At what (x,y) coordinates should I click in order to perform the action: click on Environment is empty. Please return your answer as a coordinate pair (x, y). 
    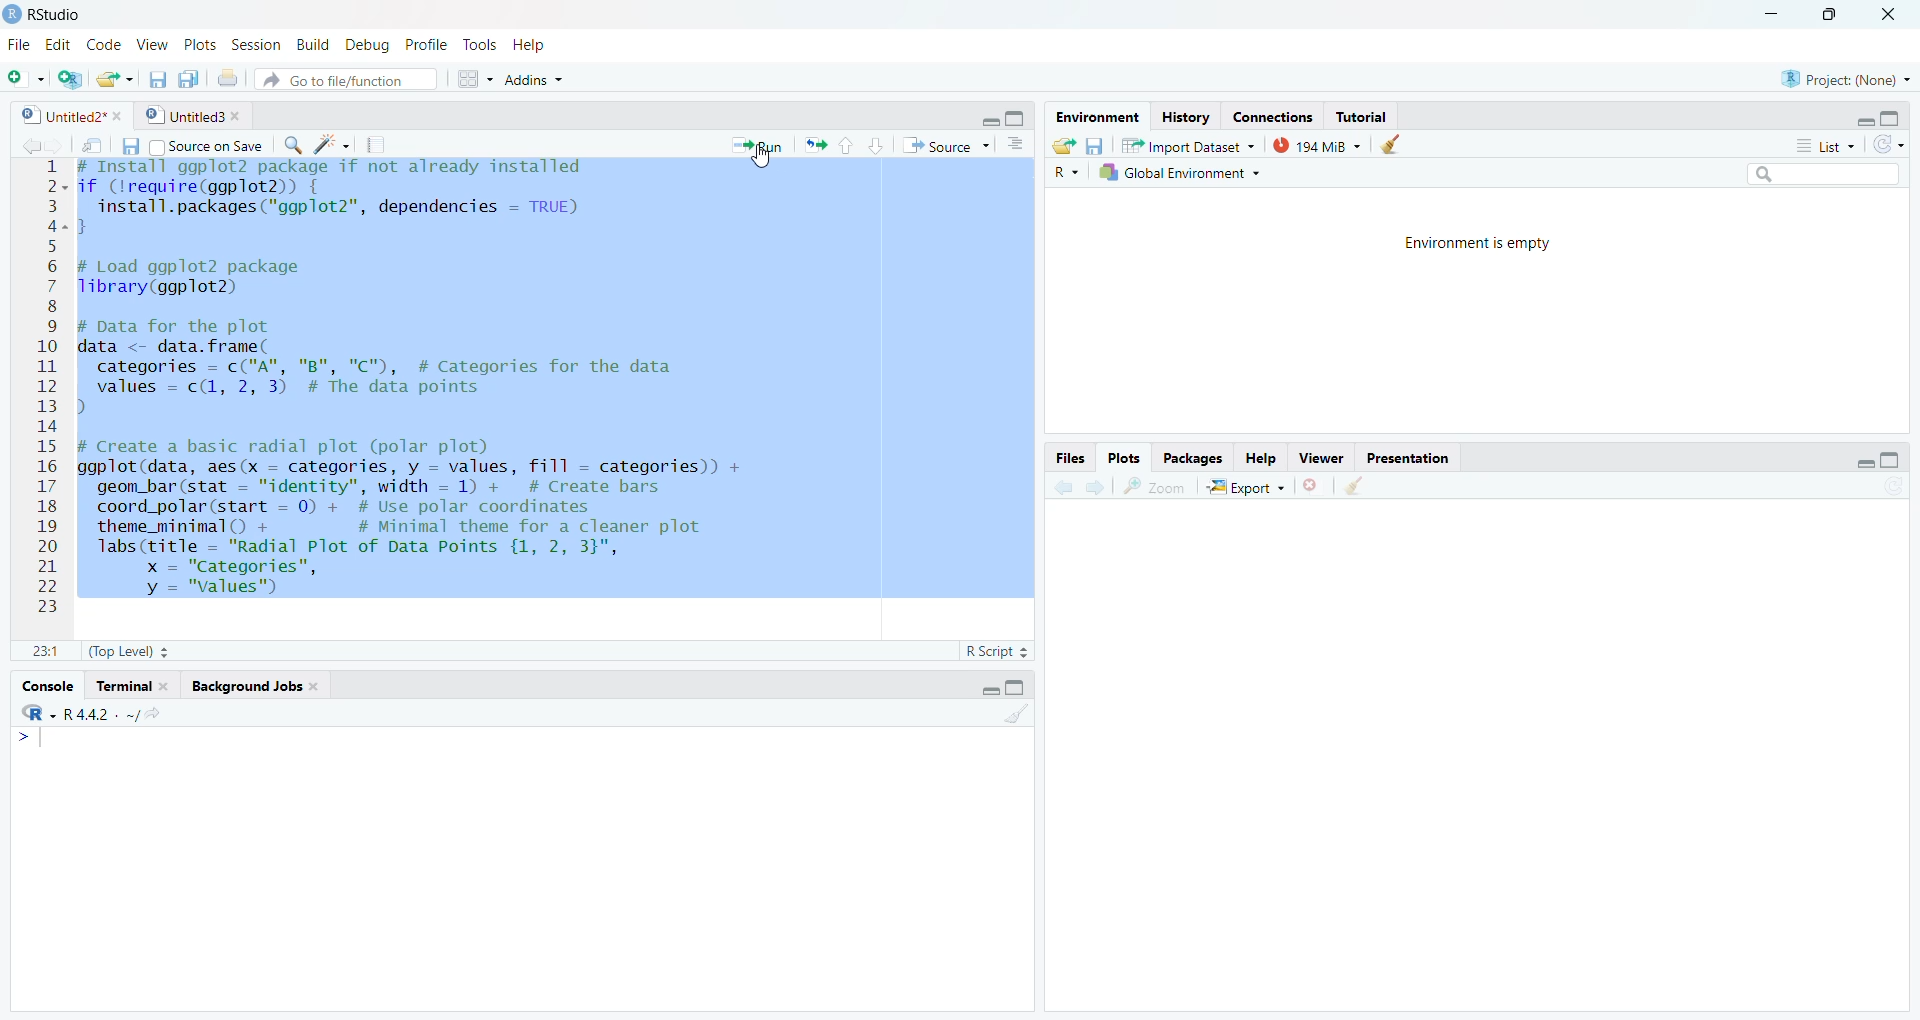
    Looking at the image, I should click on (1480, 242).